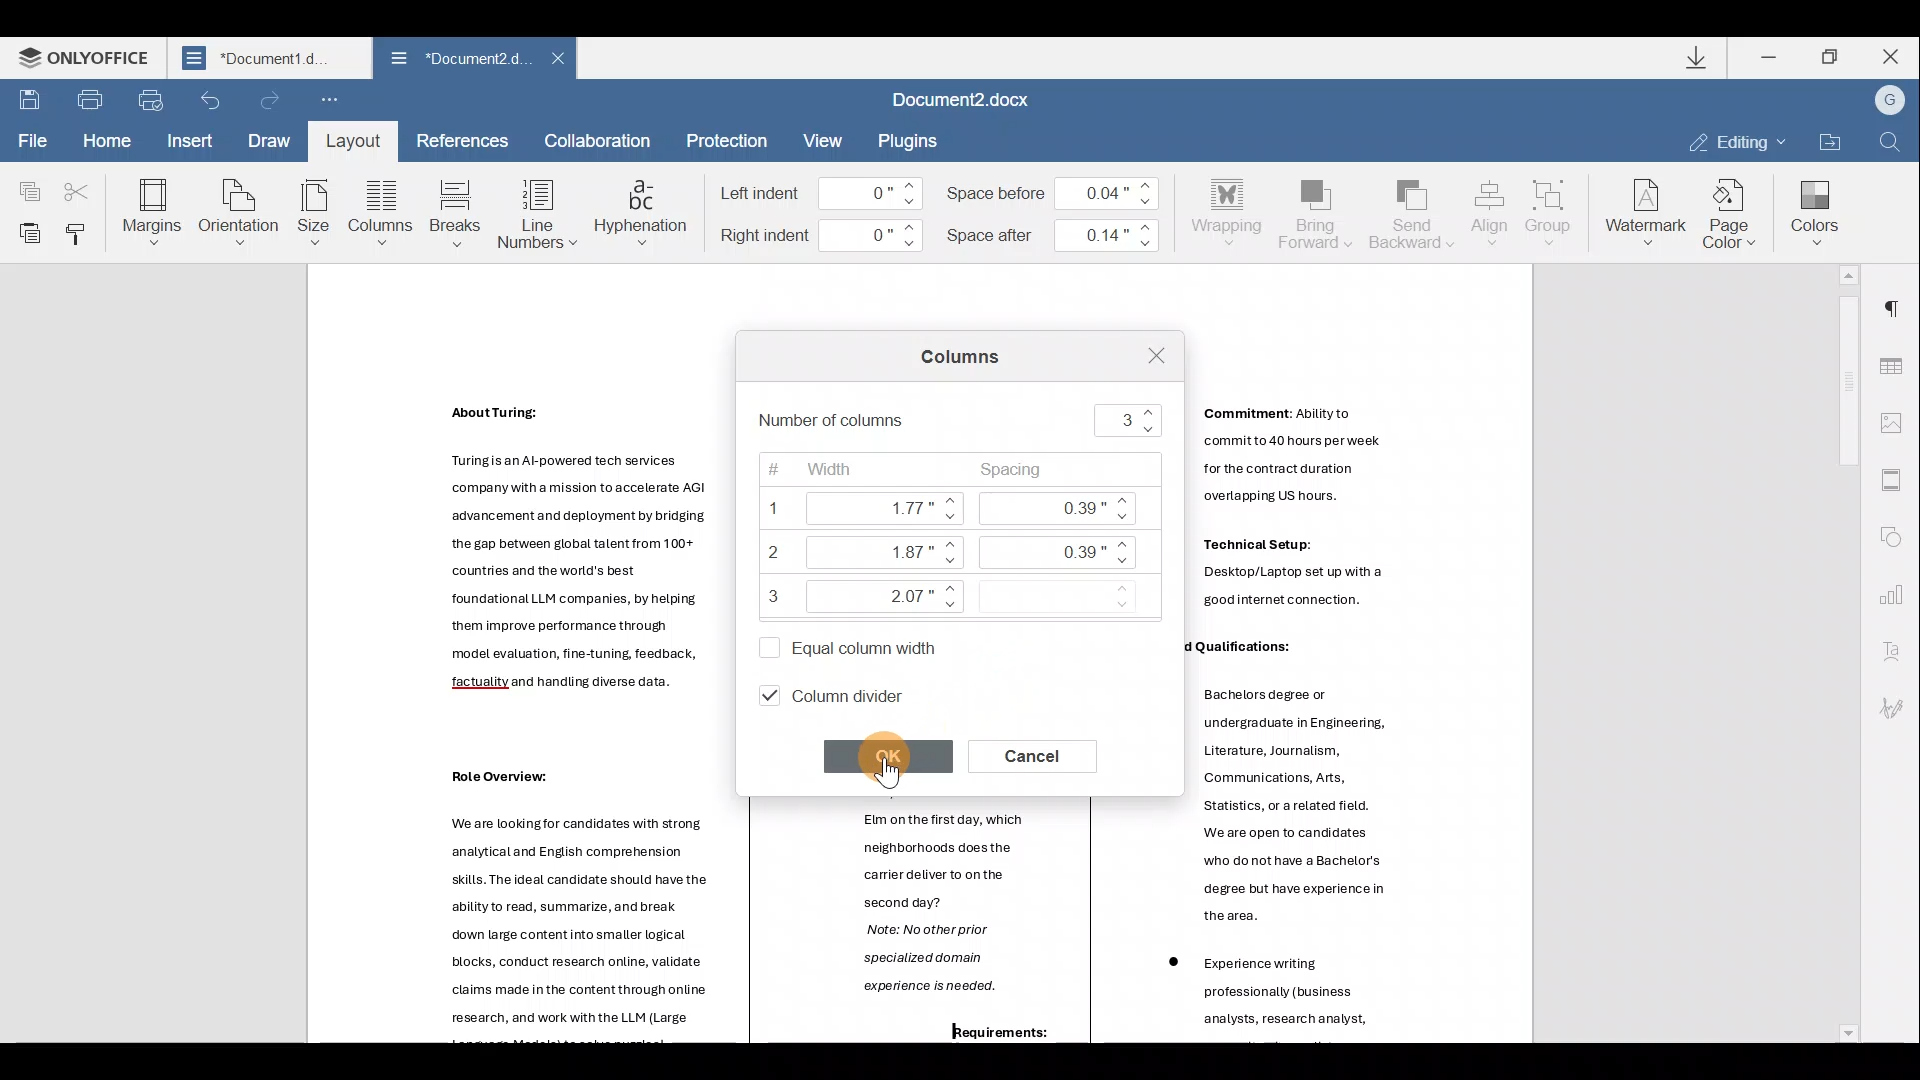 This screenshot has height=1080, width=1920. I want to click on Scroll bar, so click(1841, 653).